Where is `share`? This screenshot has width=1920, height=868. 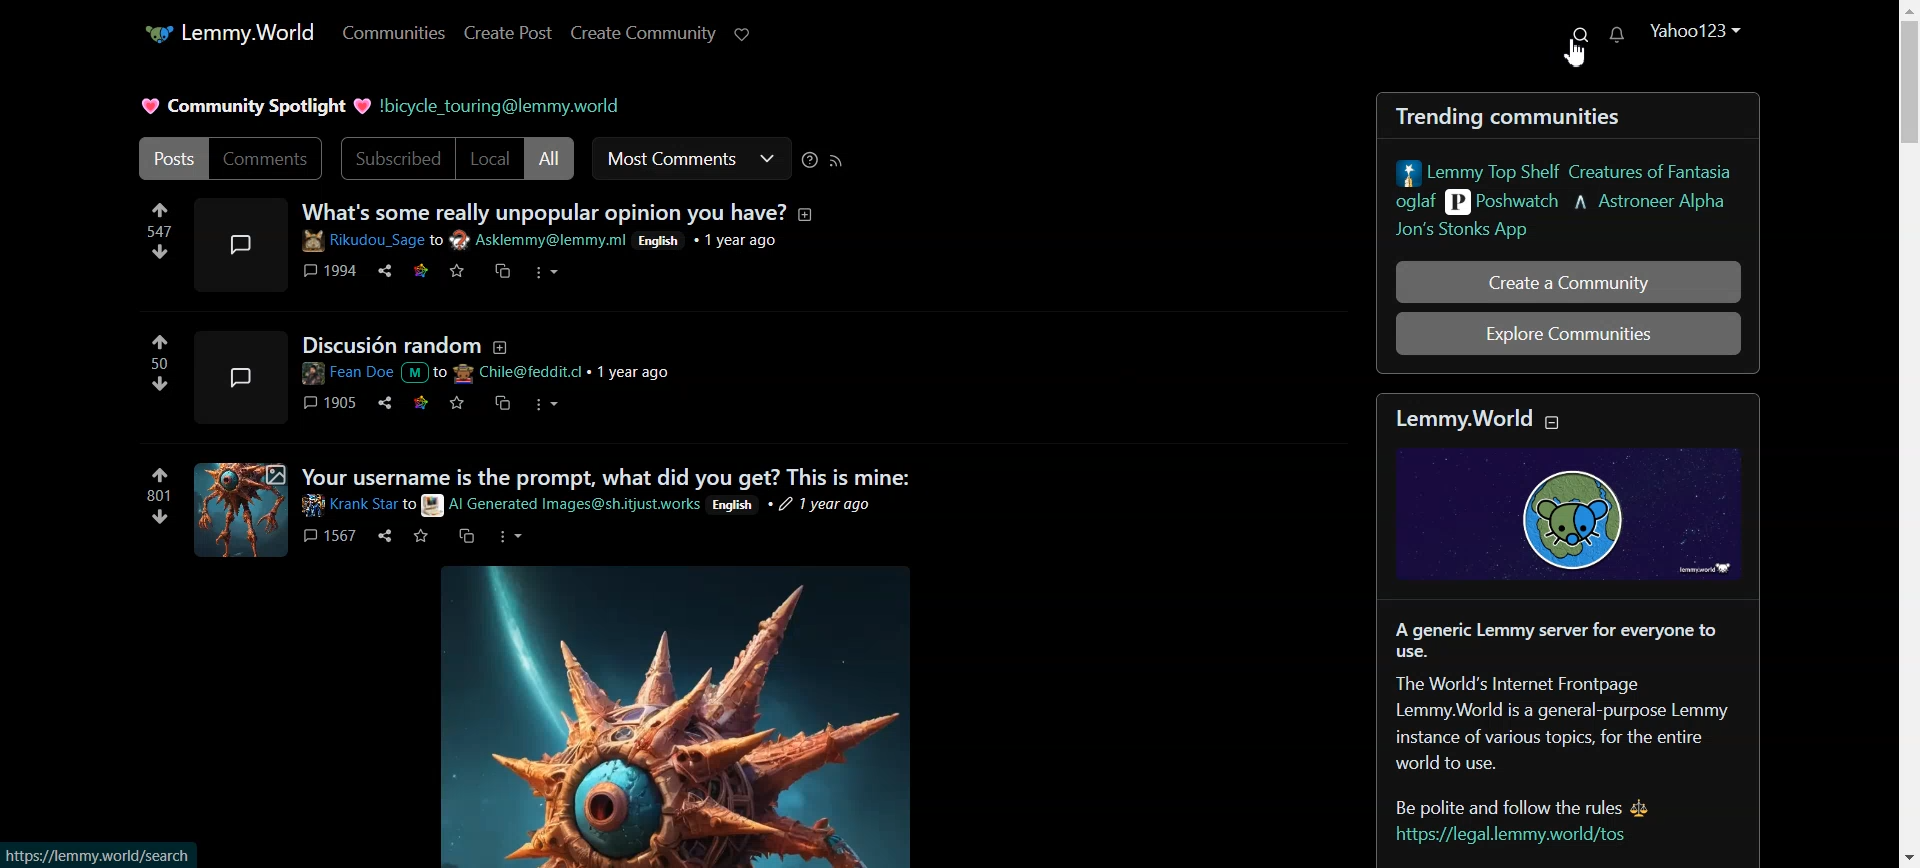 share is located at coordinates (384, 401).